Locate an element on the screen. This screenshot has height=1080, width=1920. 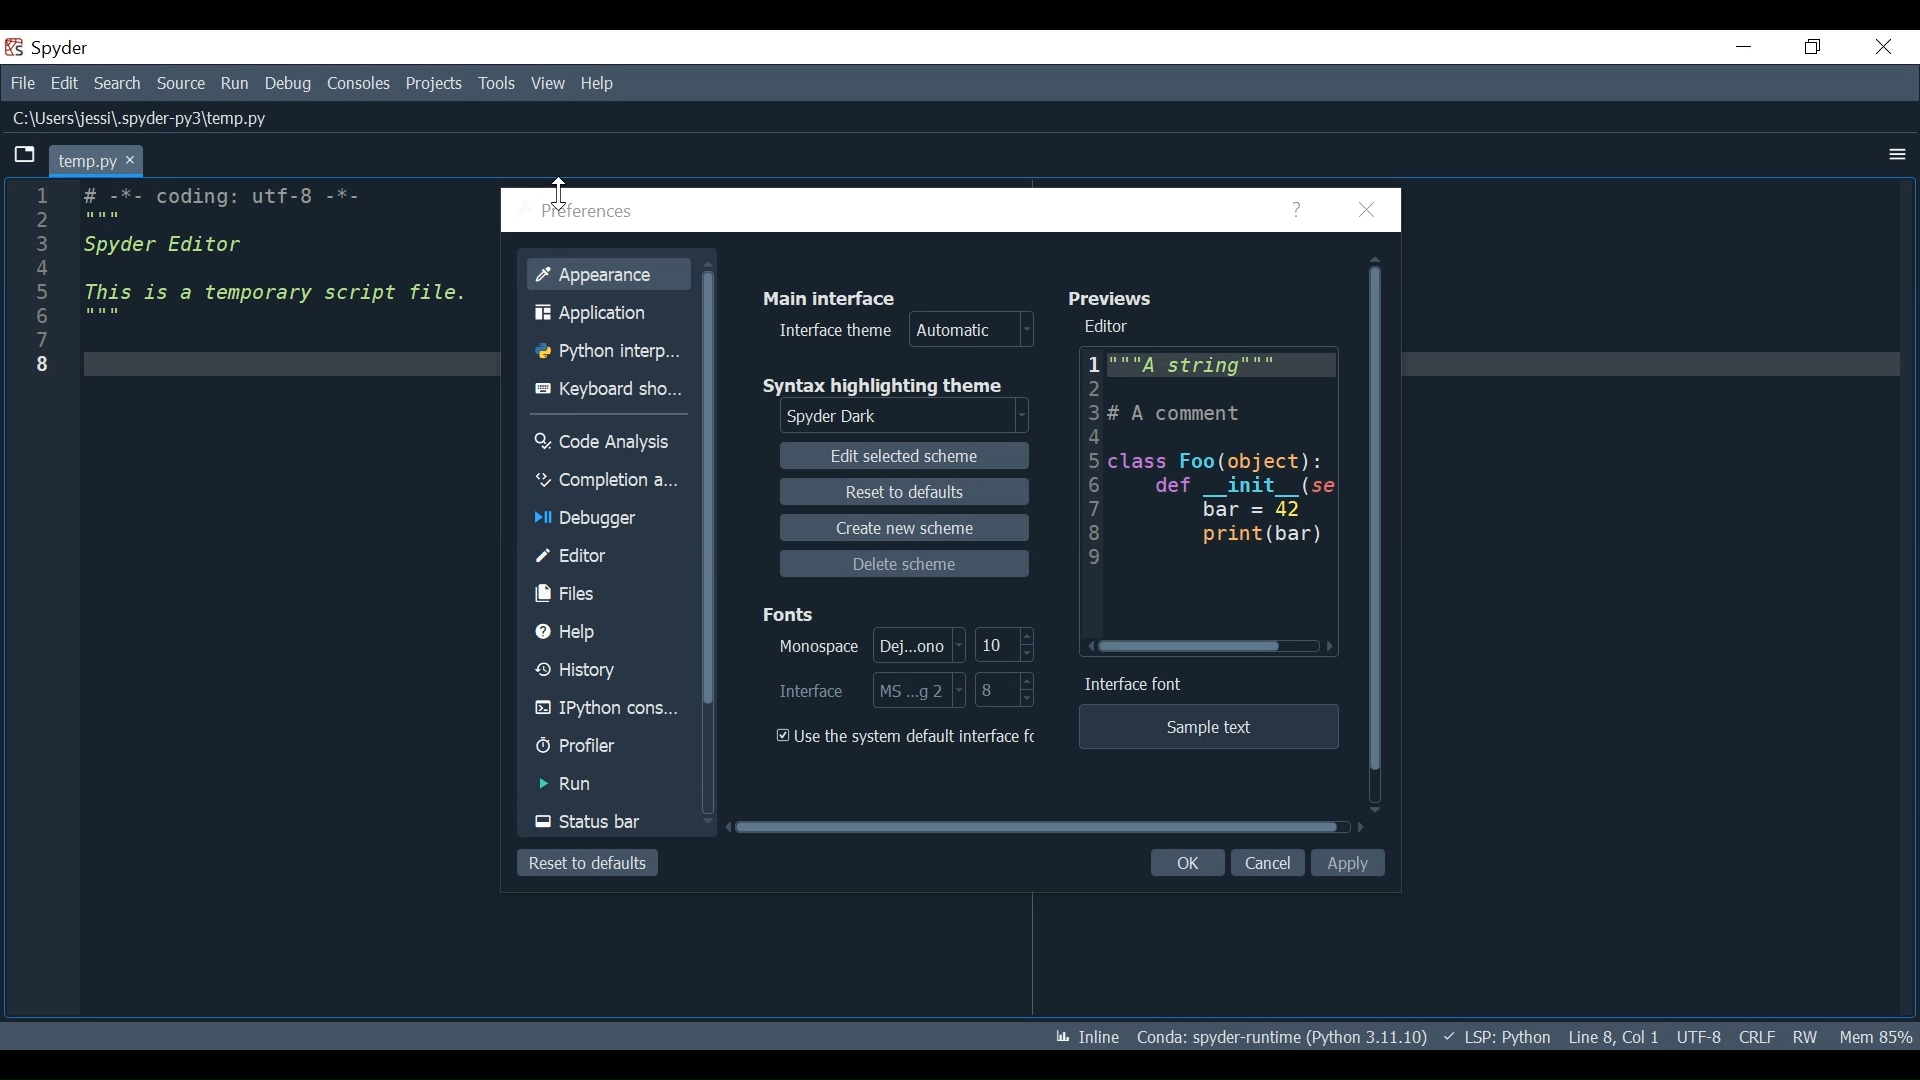
Status Bar is located at coordinates (609, 820).